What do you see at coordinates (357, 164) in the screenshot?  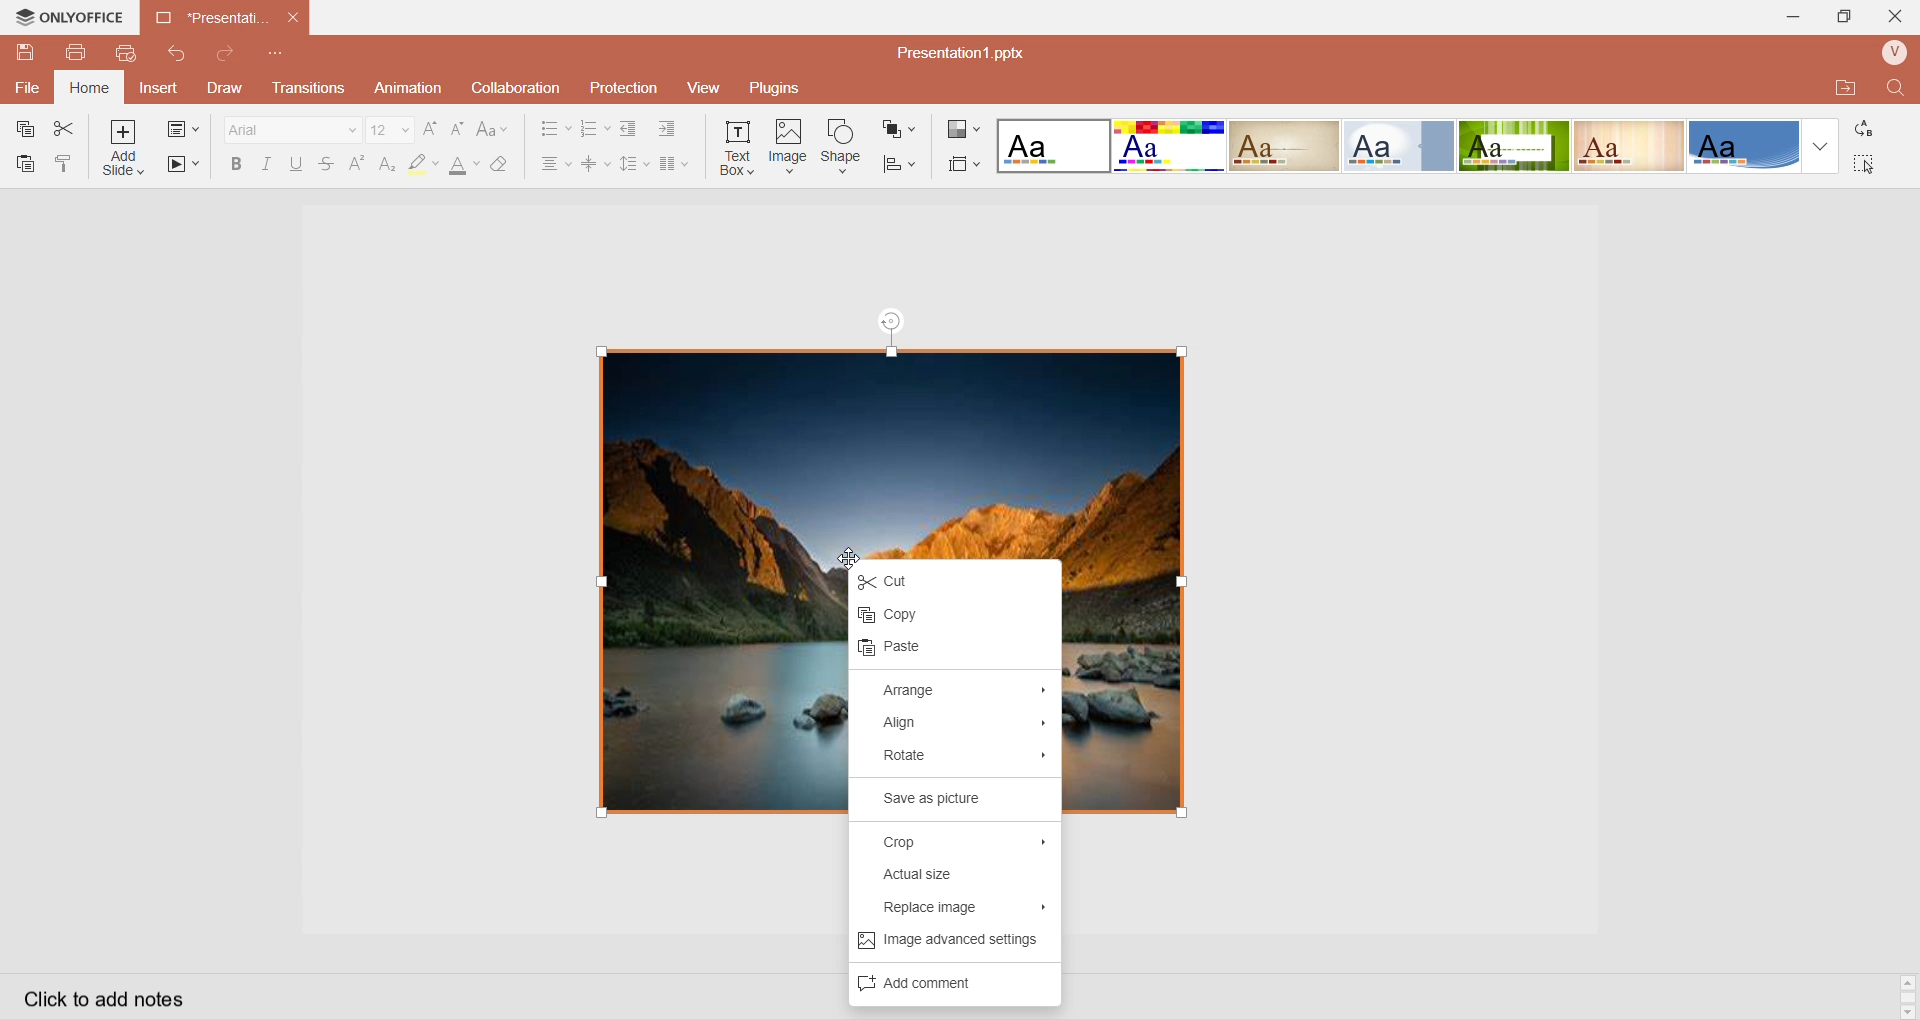 I see `Superscript` at bounding box center [357, 164].